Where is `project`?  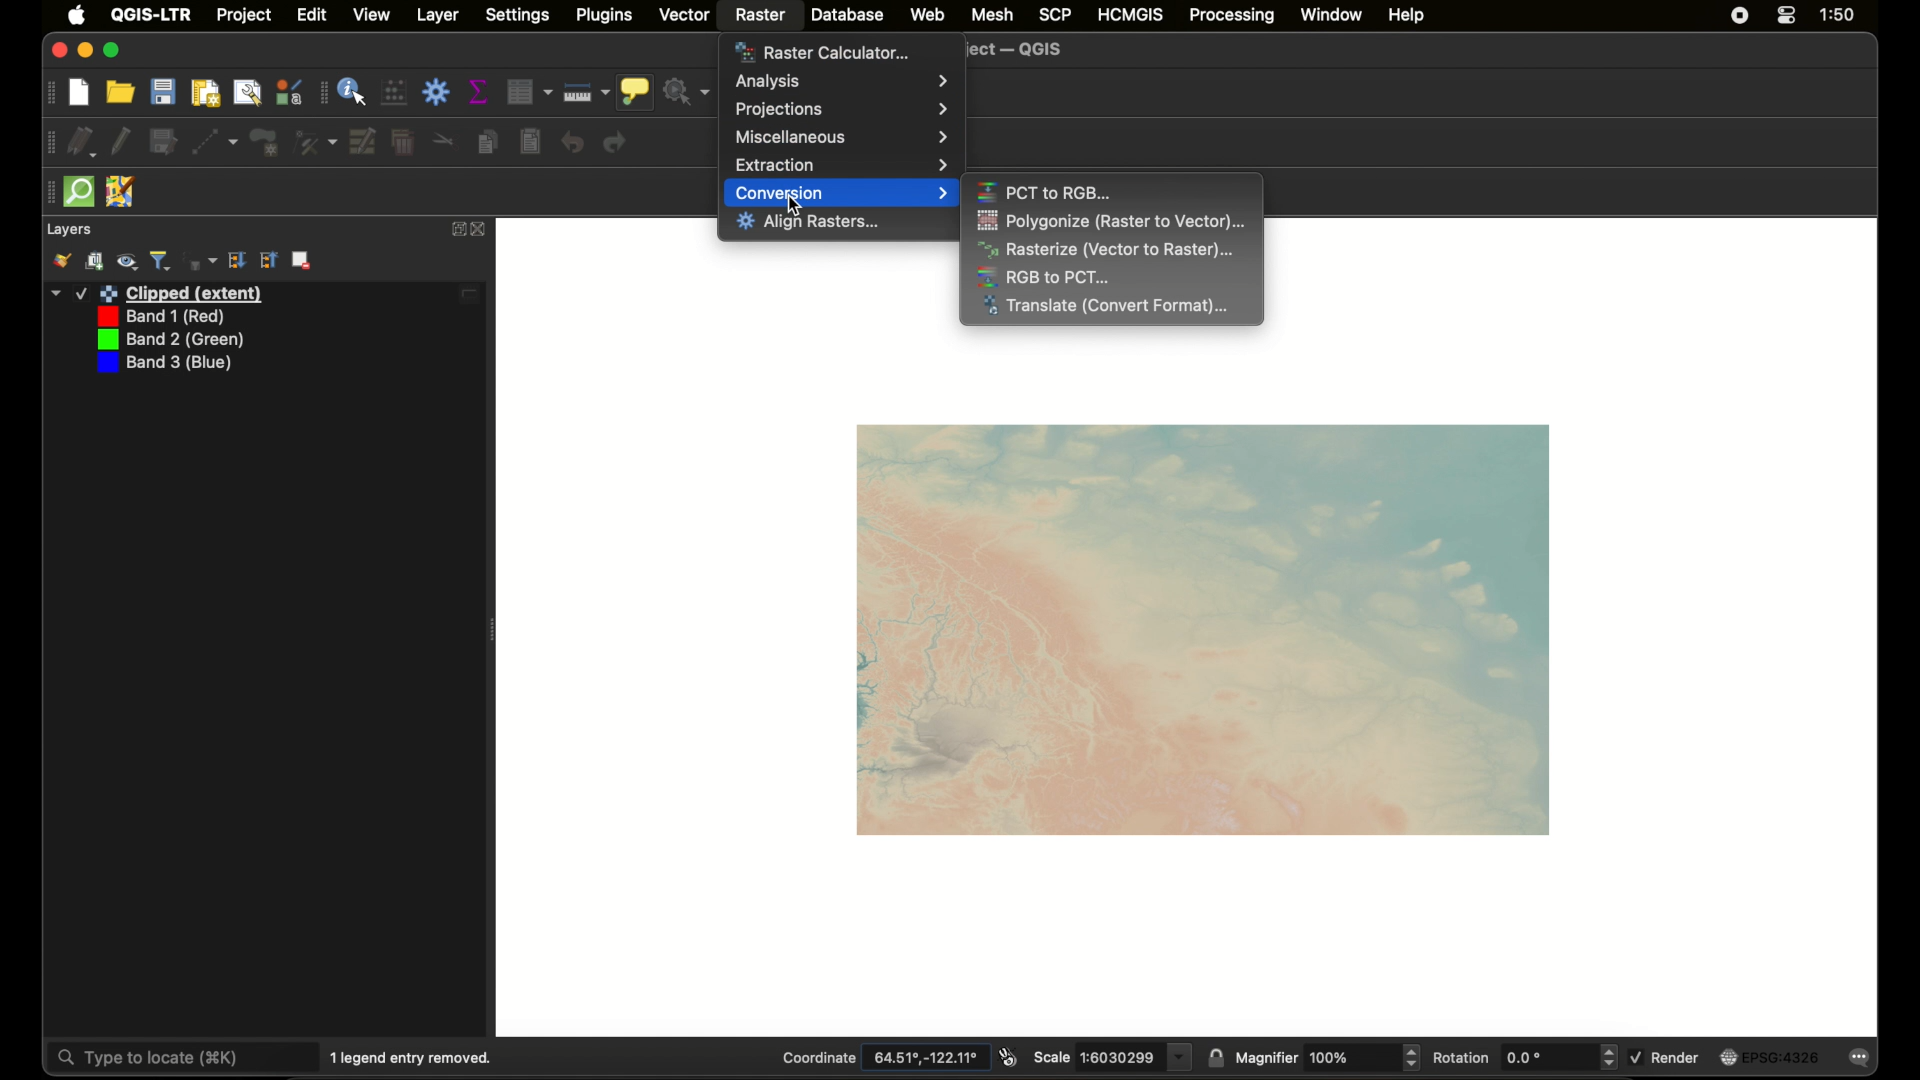
project is located at coordinates (245, 16).